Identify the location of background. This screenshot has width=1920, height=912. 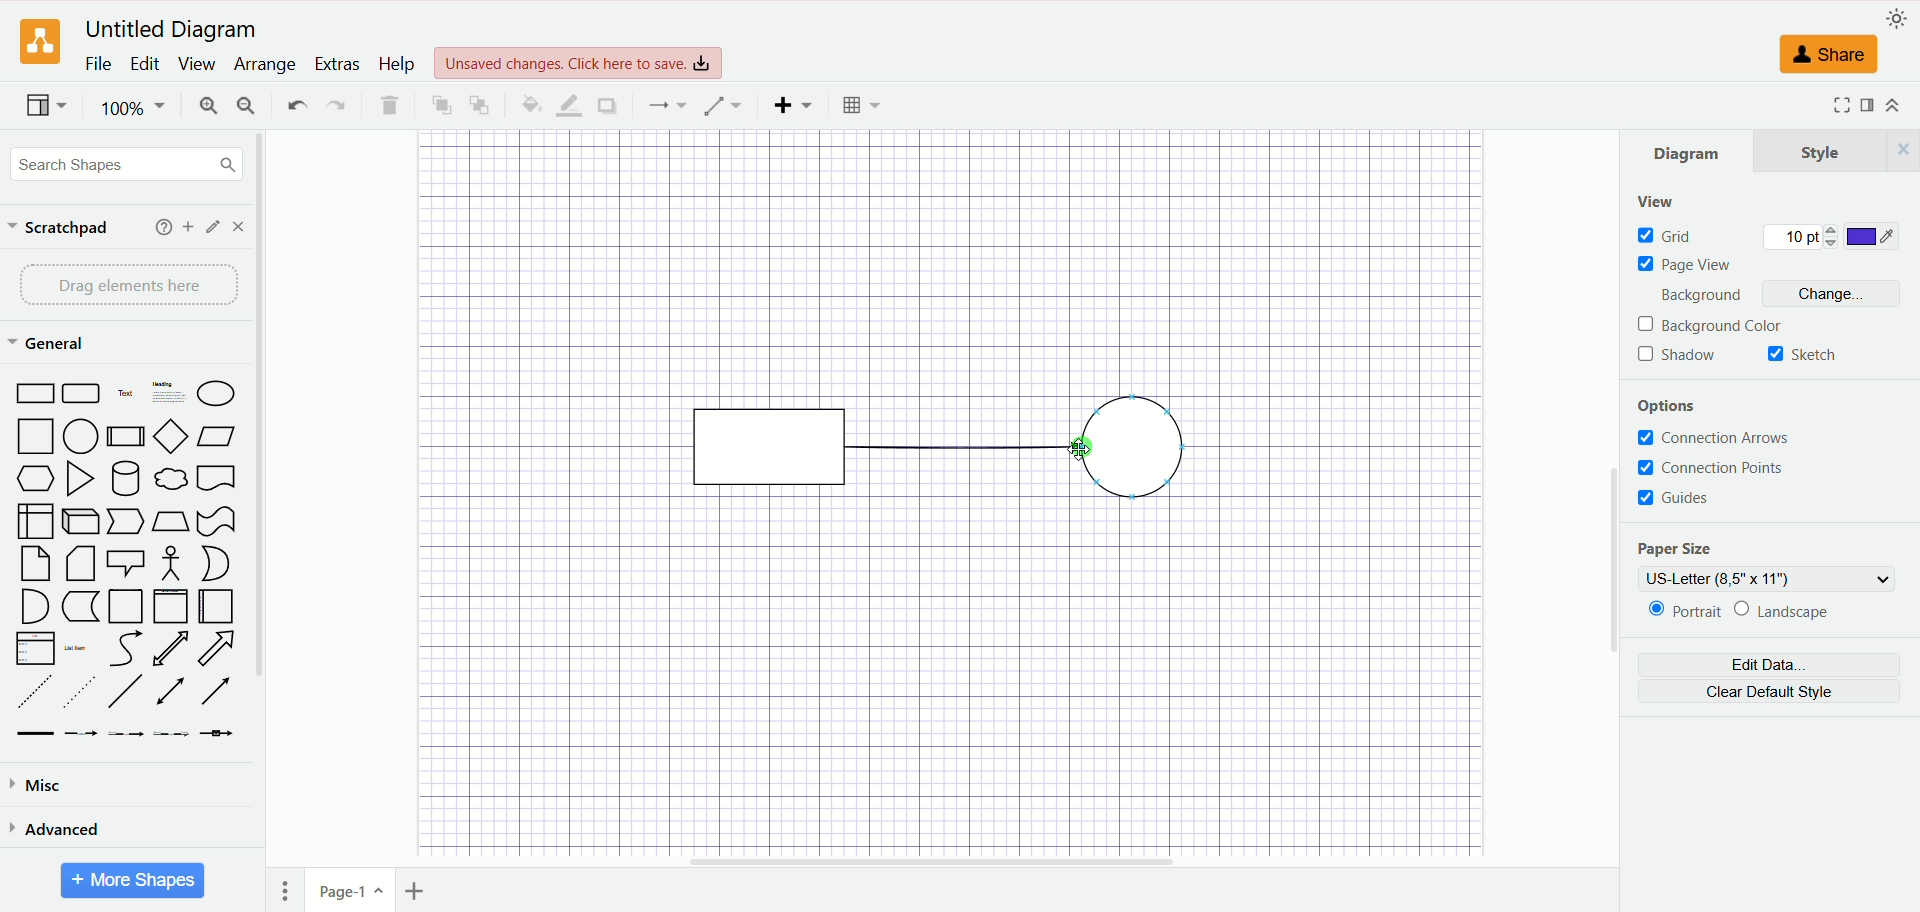
(1694, 297).